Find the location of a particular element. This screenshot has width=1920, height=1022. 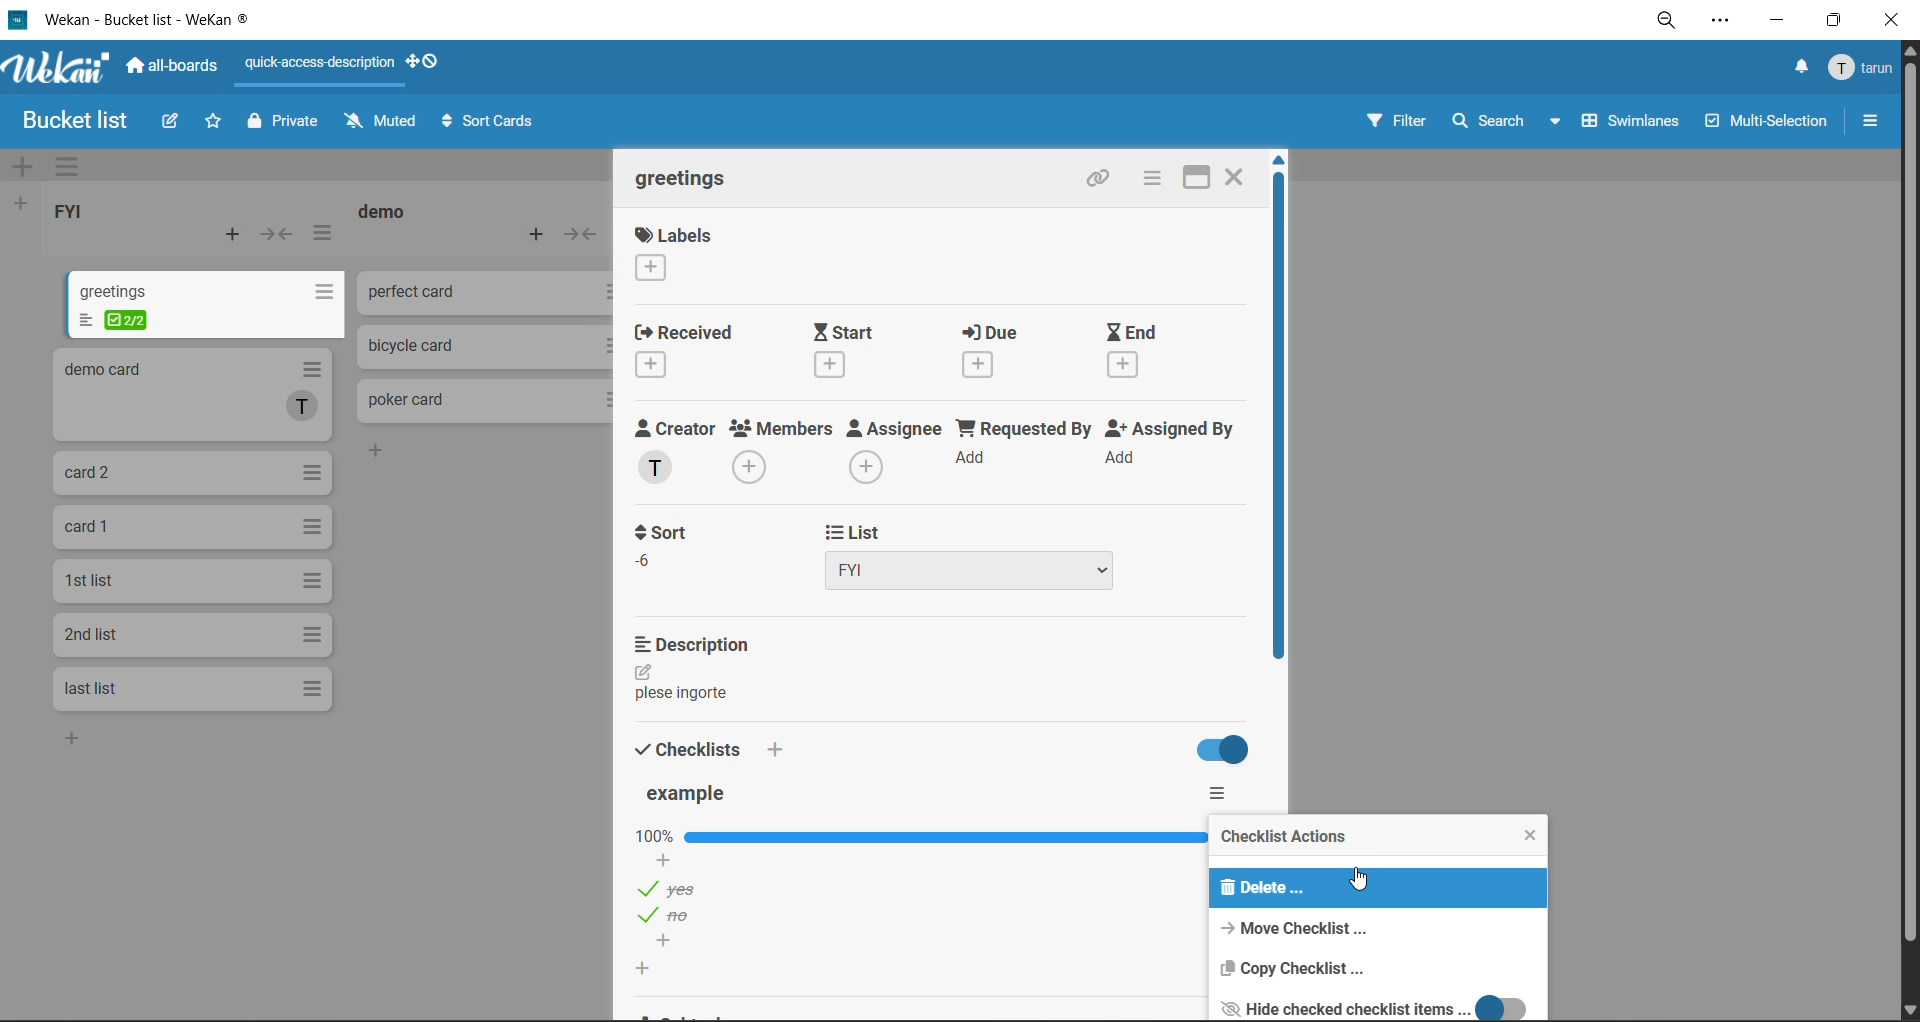

list is located at coordinates (1000, 553).